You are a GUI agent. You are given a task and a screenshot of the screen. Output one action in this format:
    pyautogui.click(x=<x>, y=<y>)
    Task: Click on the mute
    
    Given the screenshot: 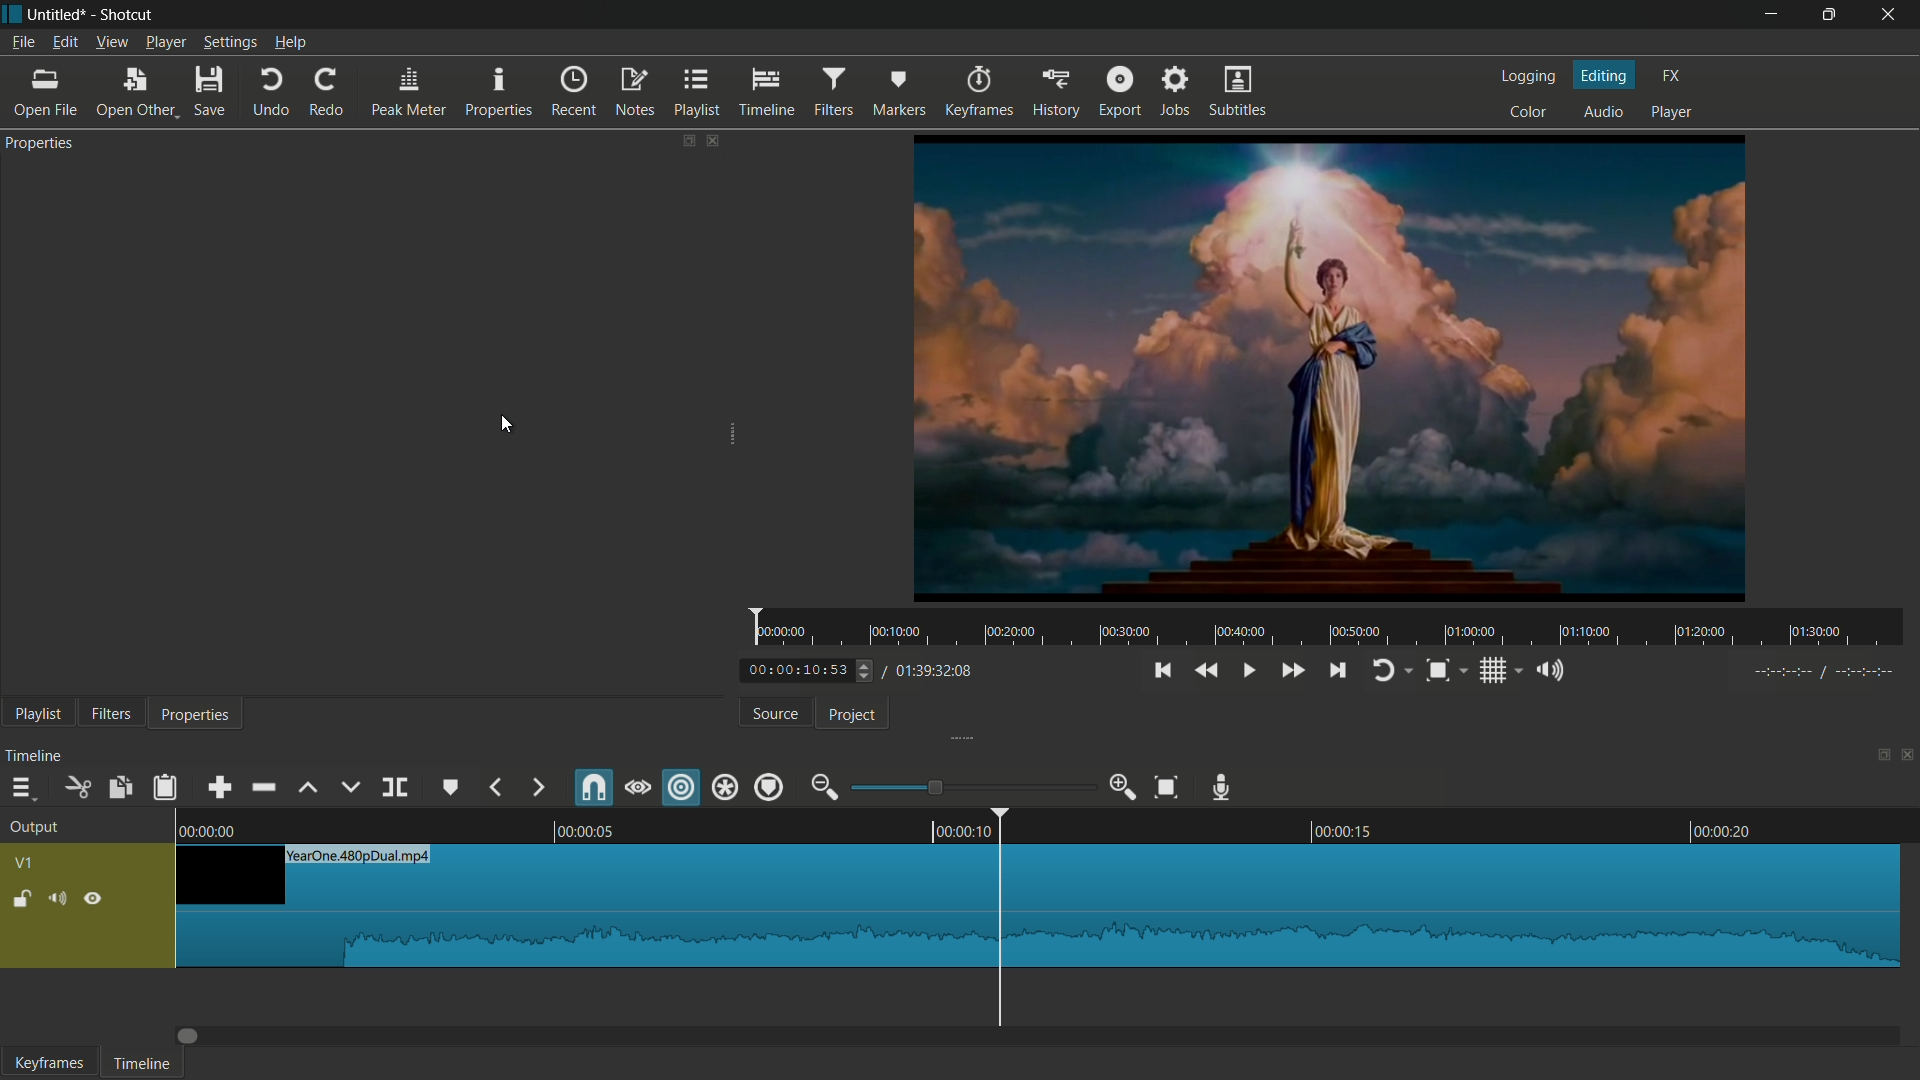 What is the action you would take?
    pyautogui.click(x=56, y=898)
    